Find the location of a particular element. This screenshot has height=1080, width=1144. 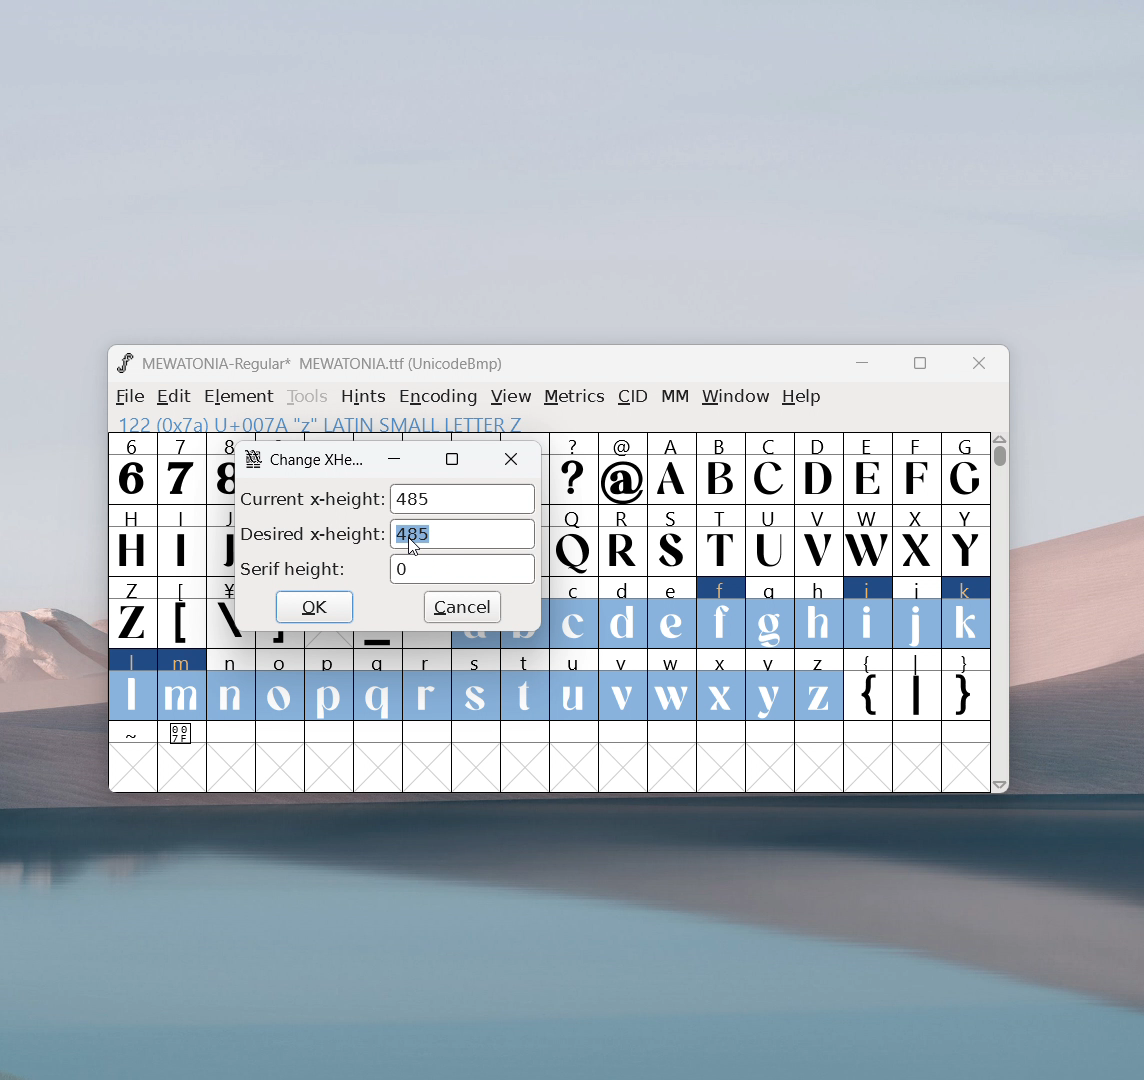

485 is located at coordinates (462, 499).